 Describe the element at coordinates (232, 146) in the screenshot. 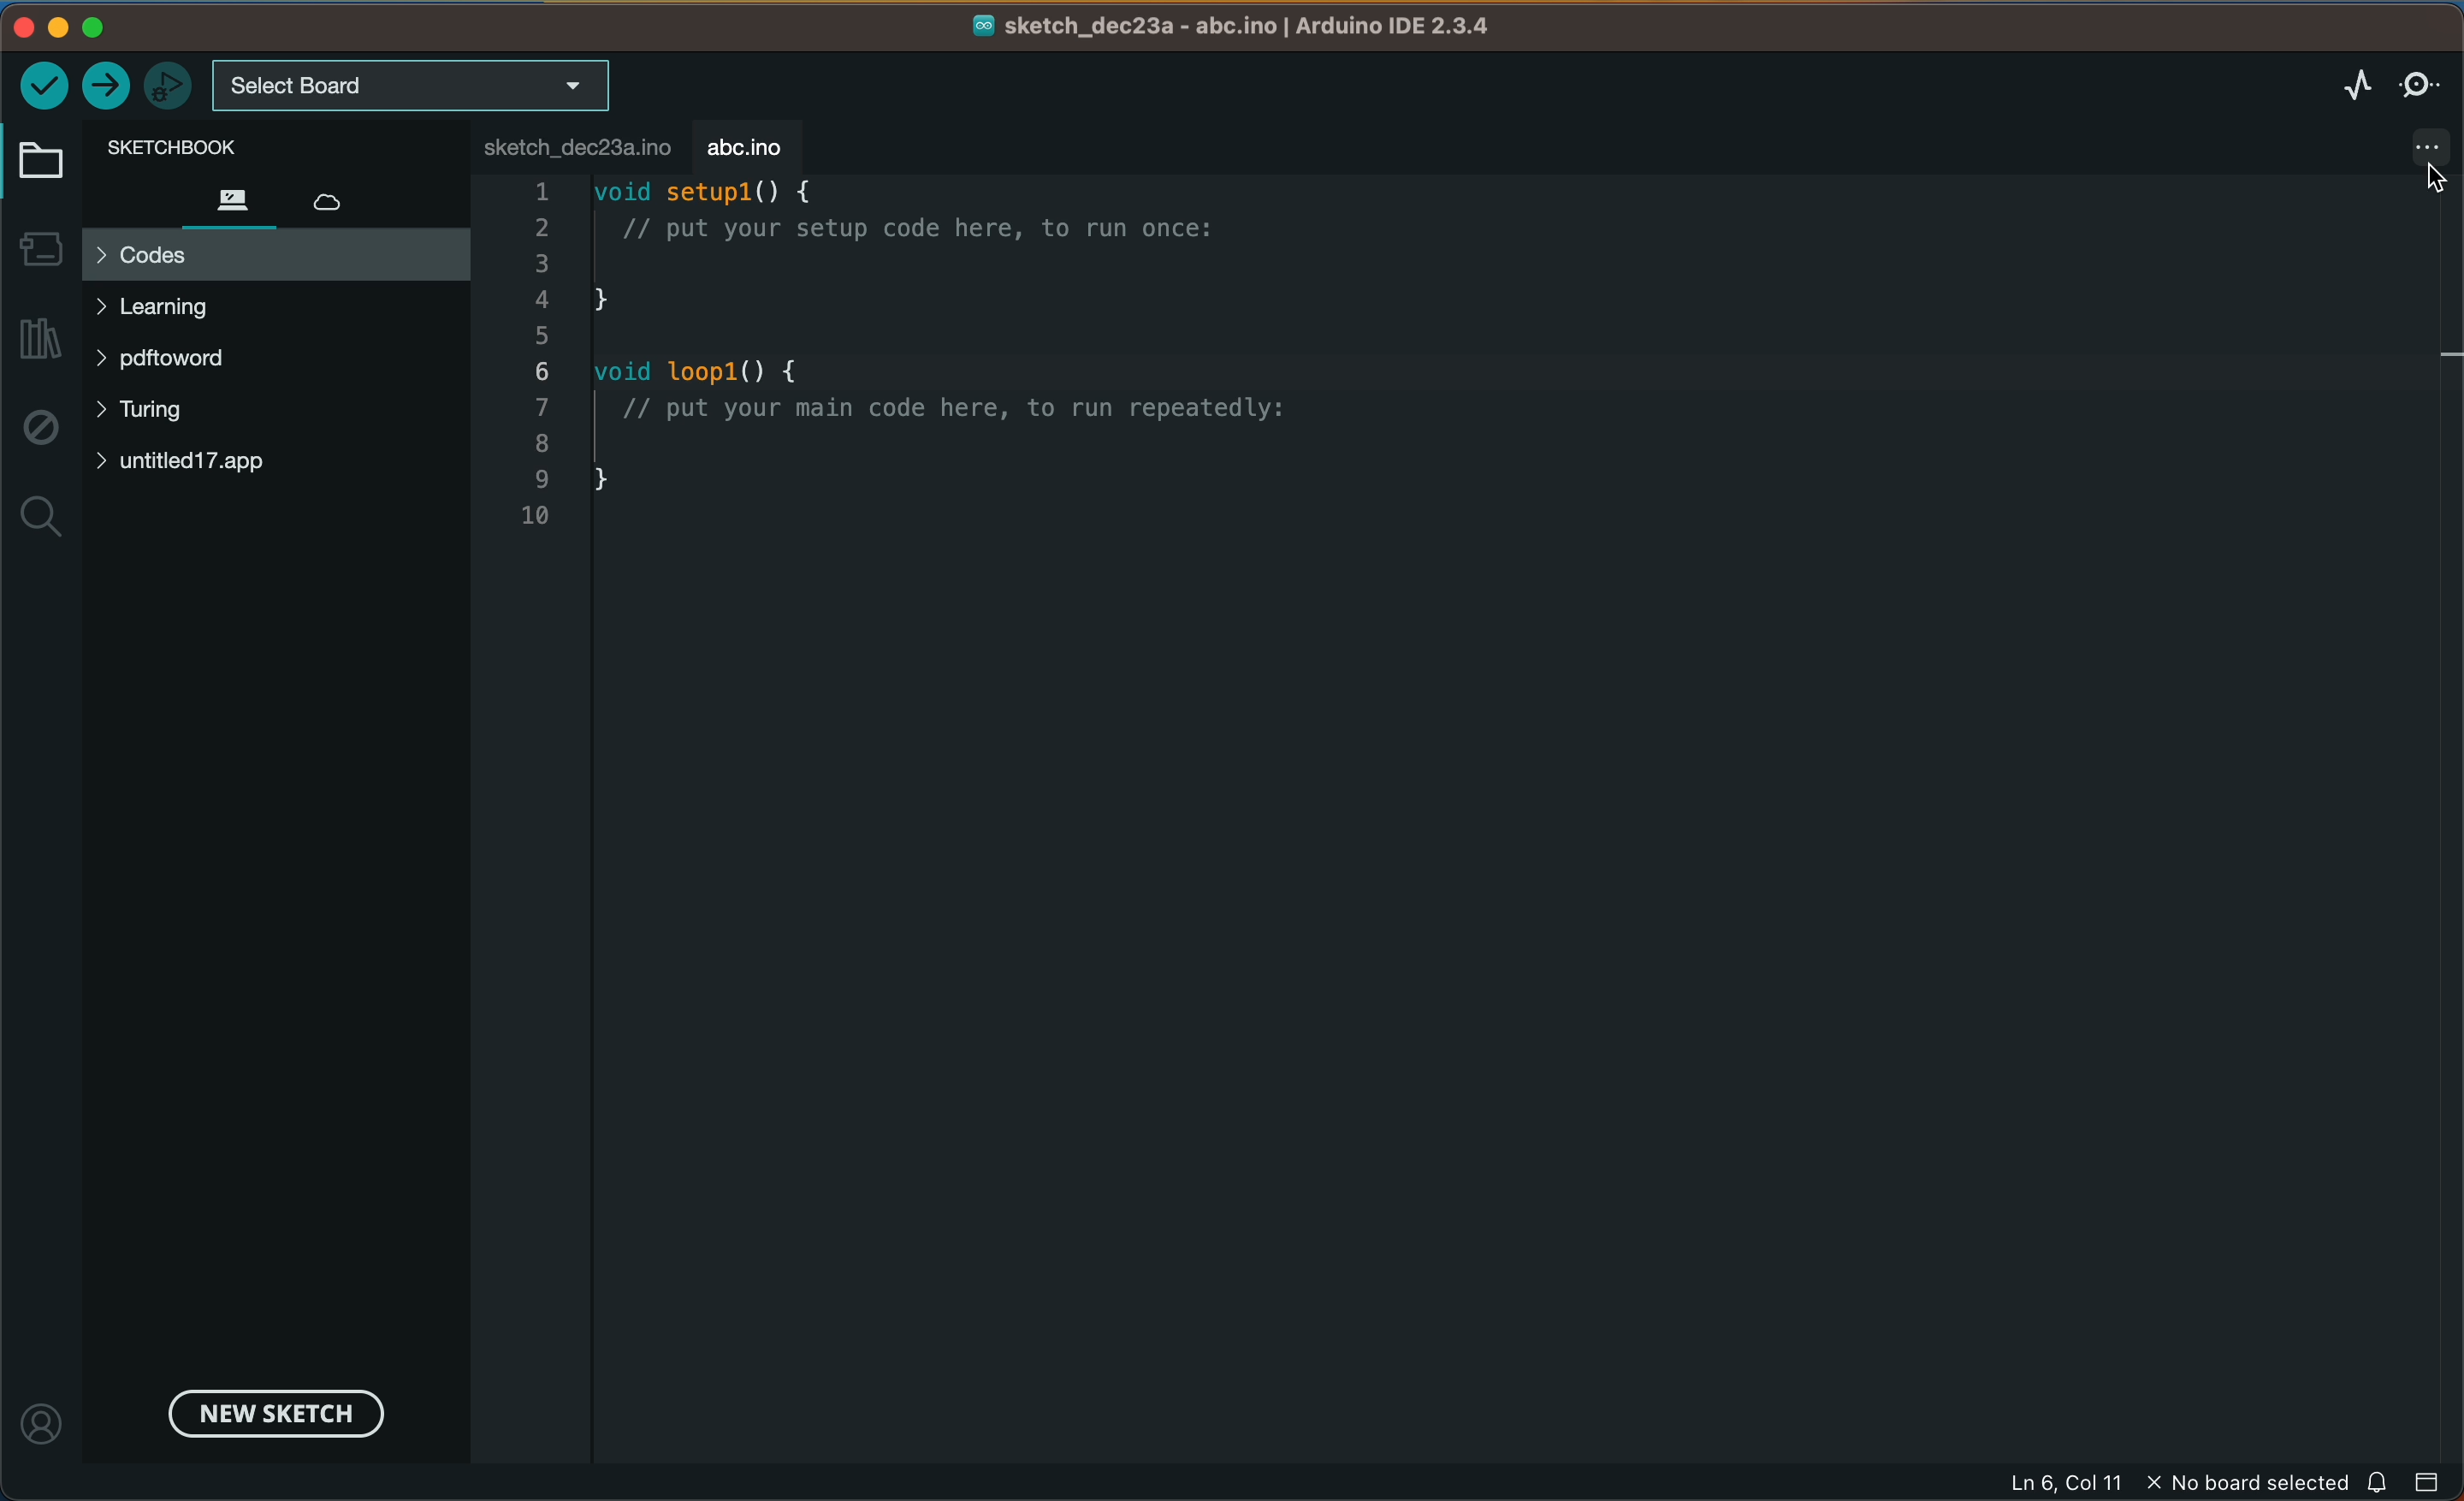

I see `sketch book` at that location.